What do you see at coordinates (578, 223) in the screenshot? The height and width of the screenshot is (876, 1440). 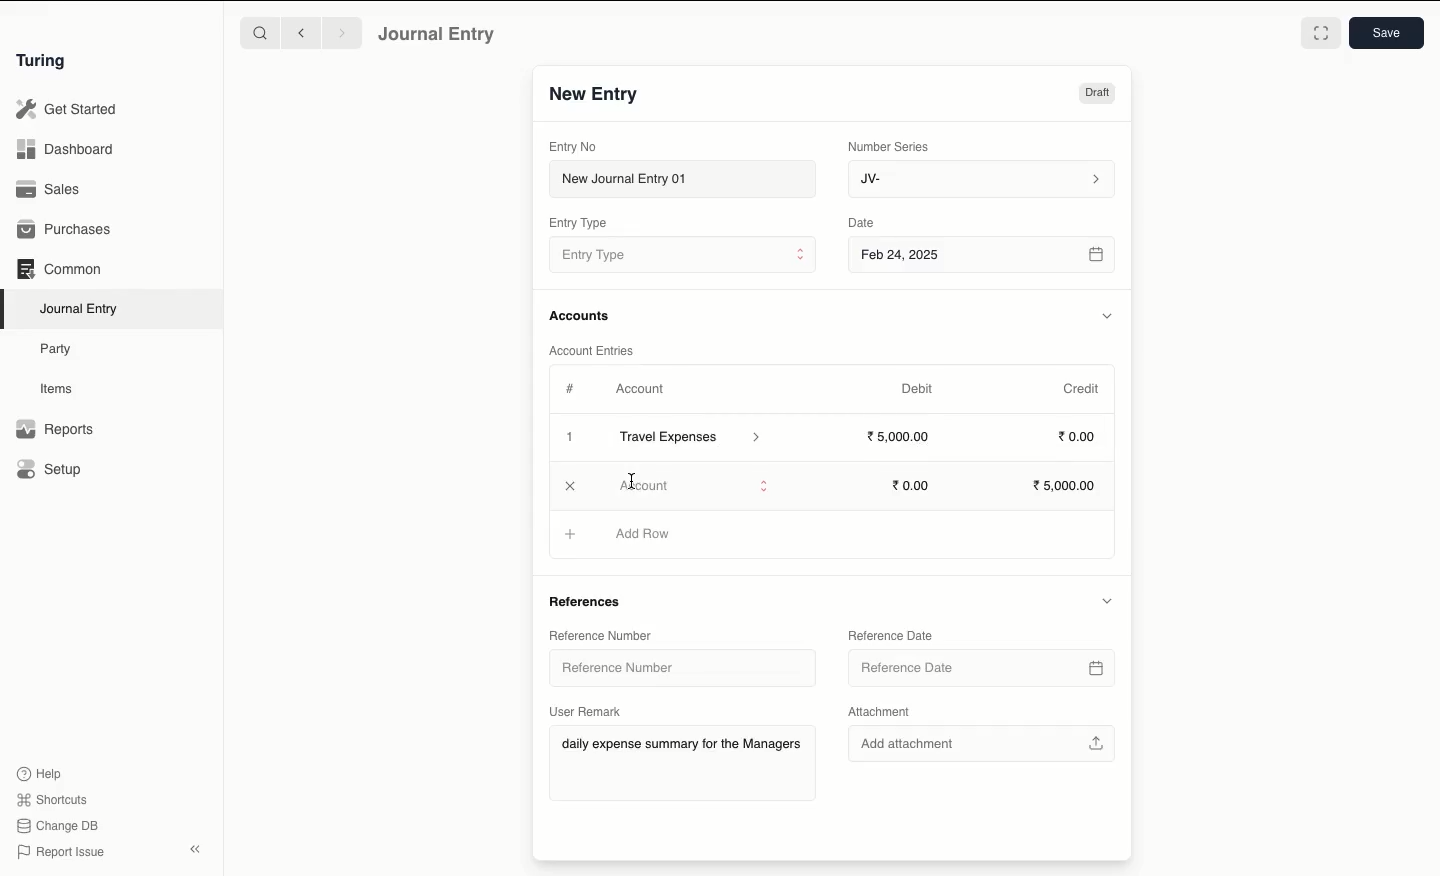 I see `Entry Type` at bounding box center [578, 223].